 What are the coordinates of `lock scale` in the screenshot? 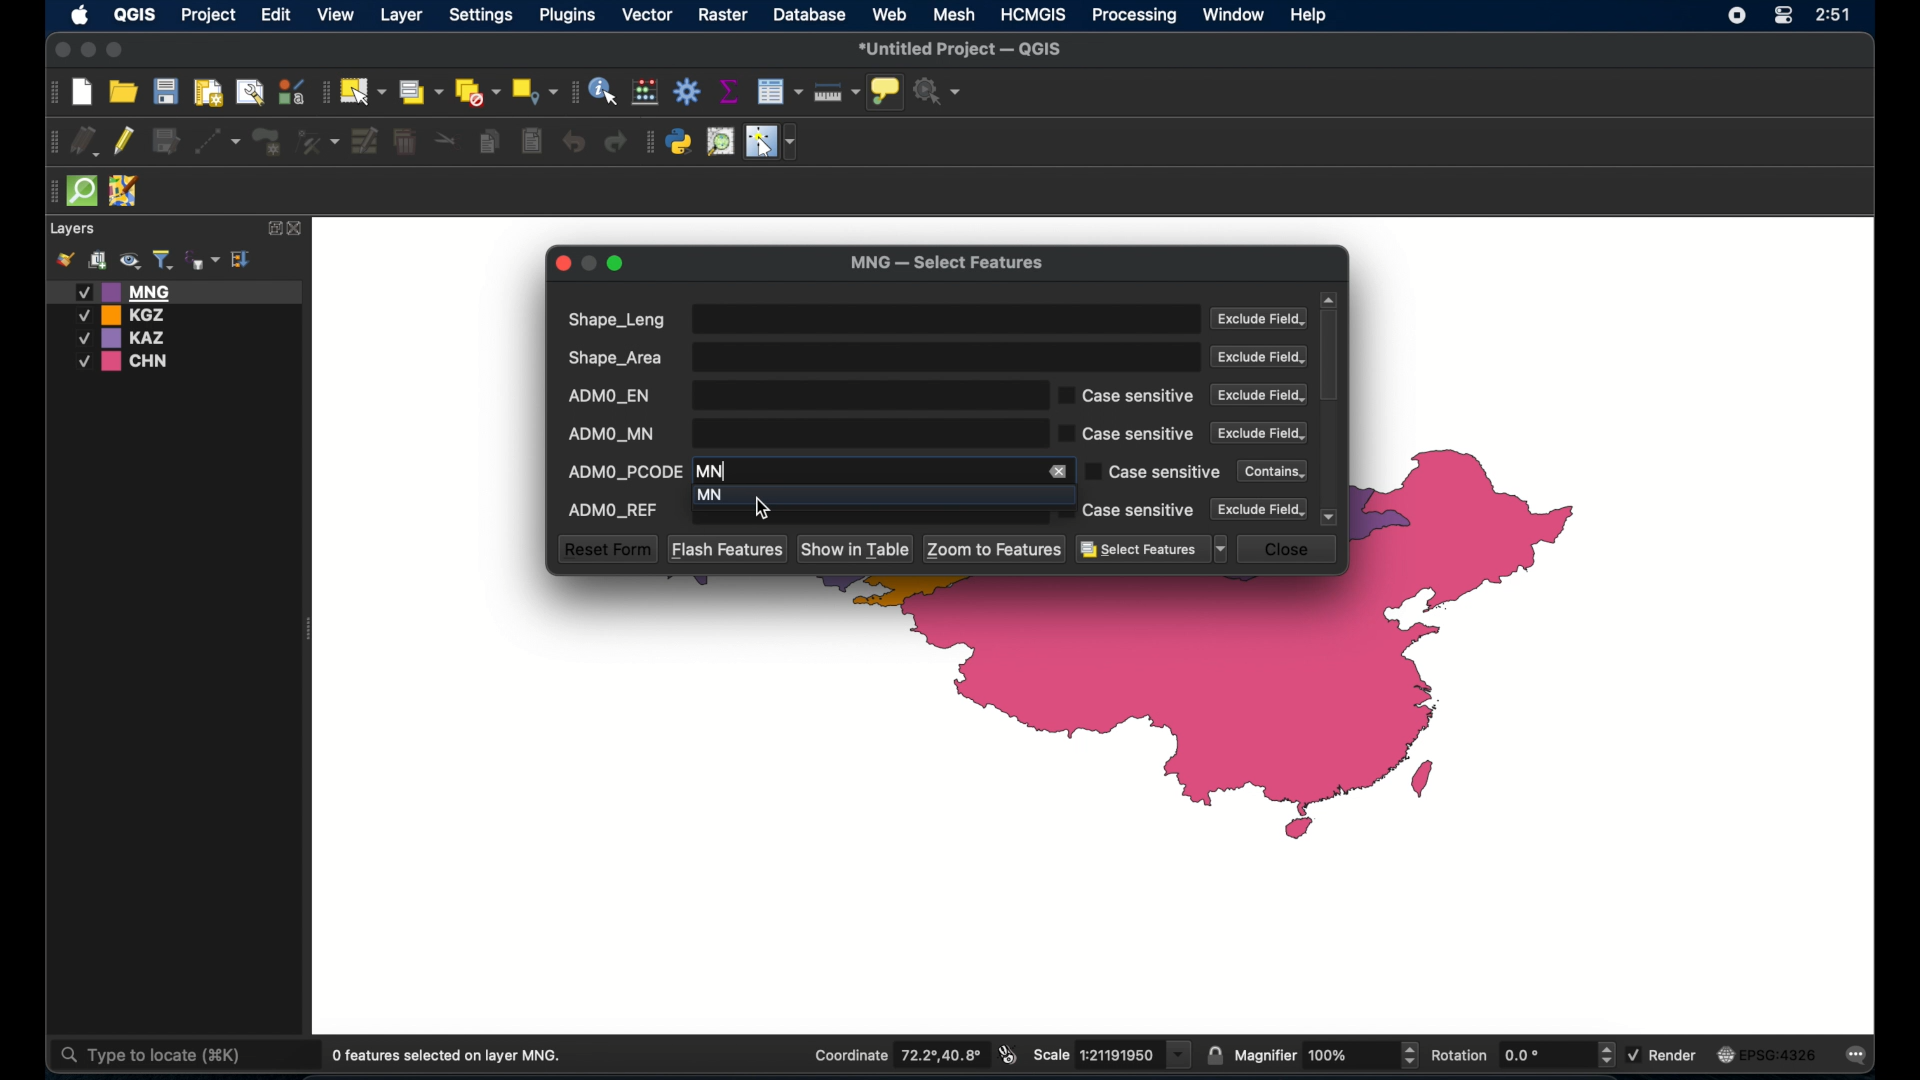 It's located at (1215, 1056).